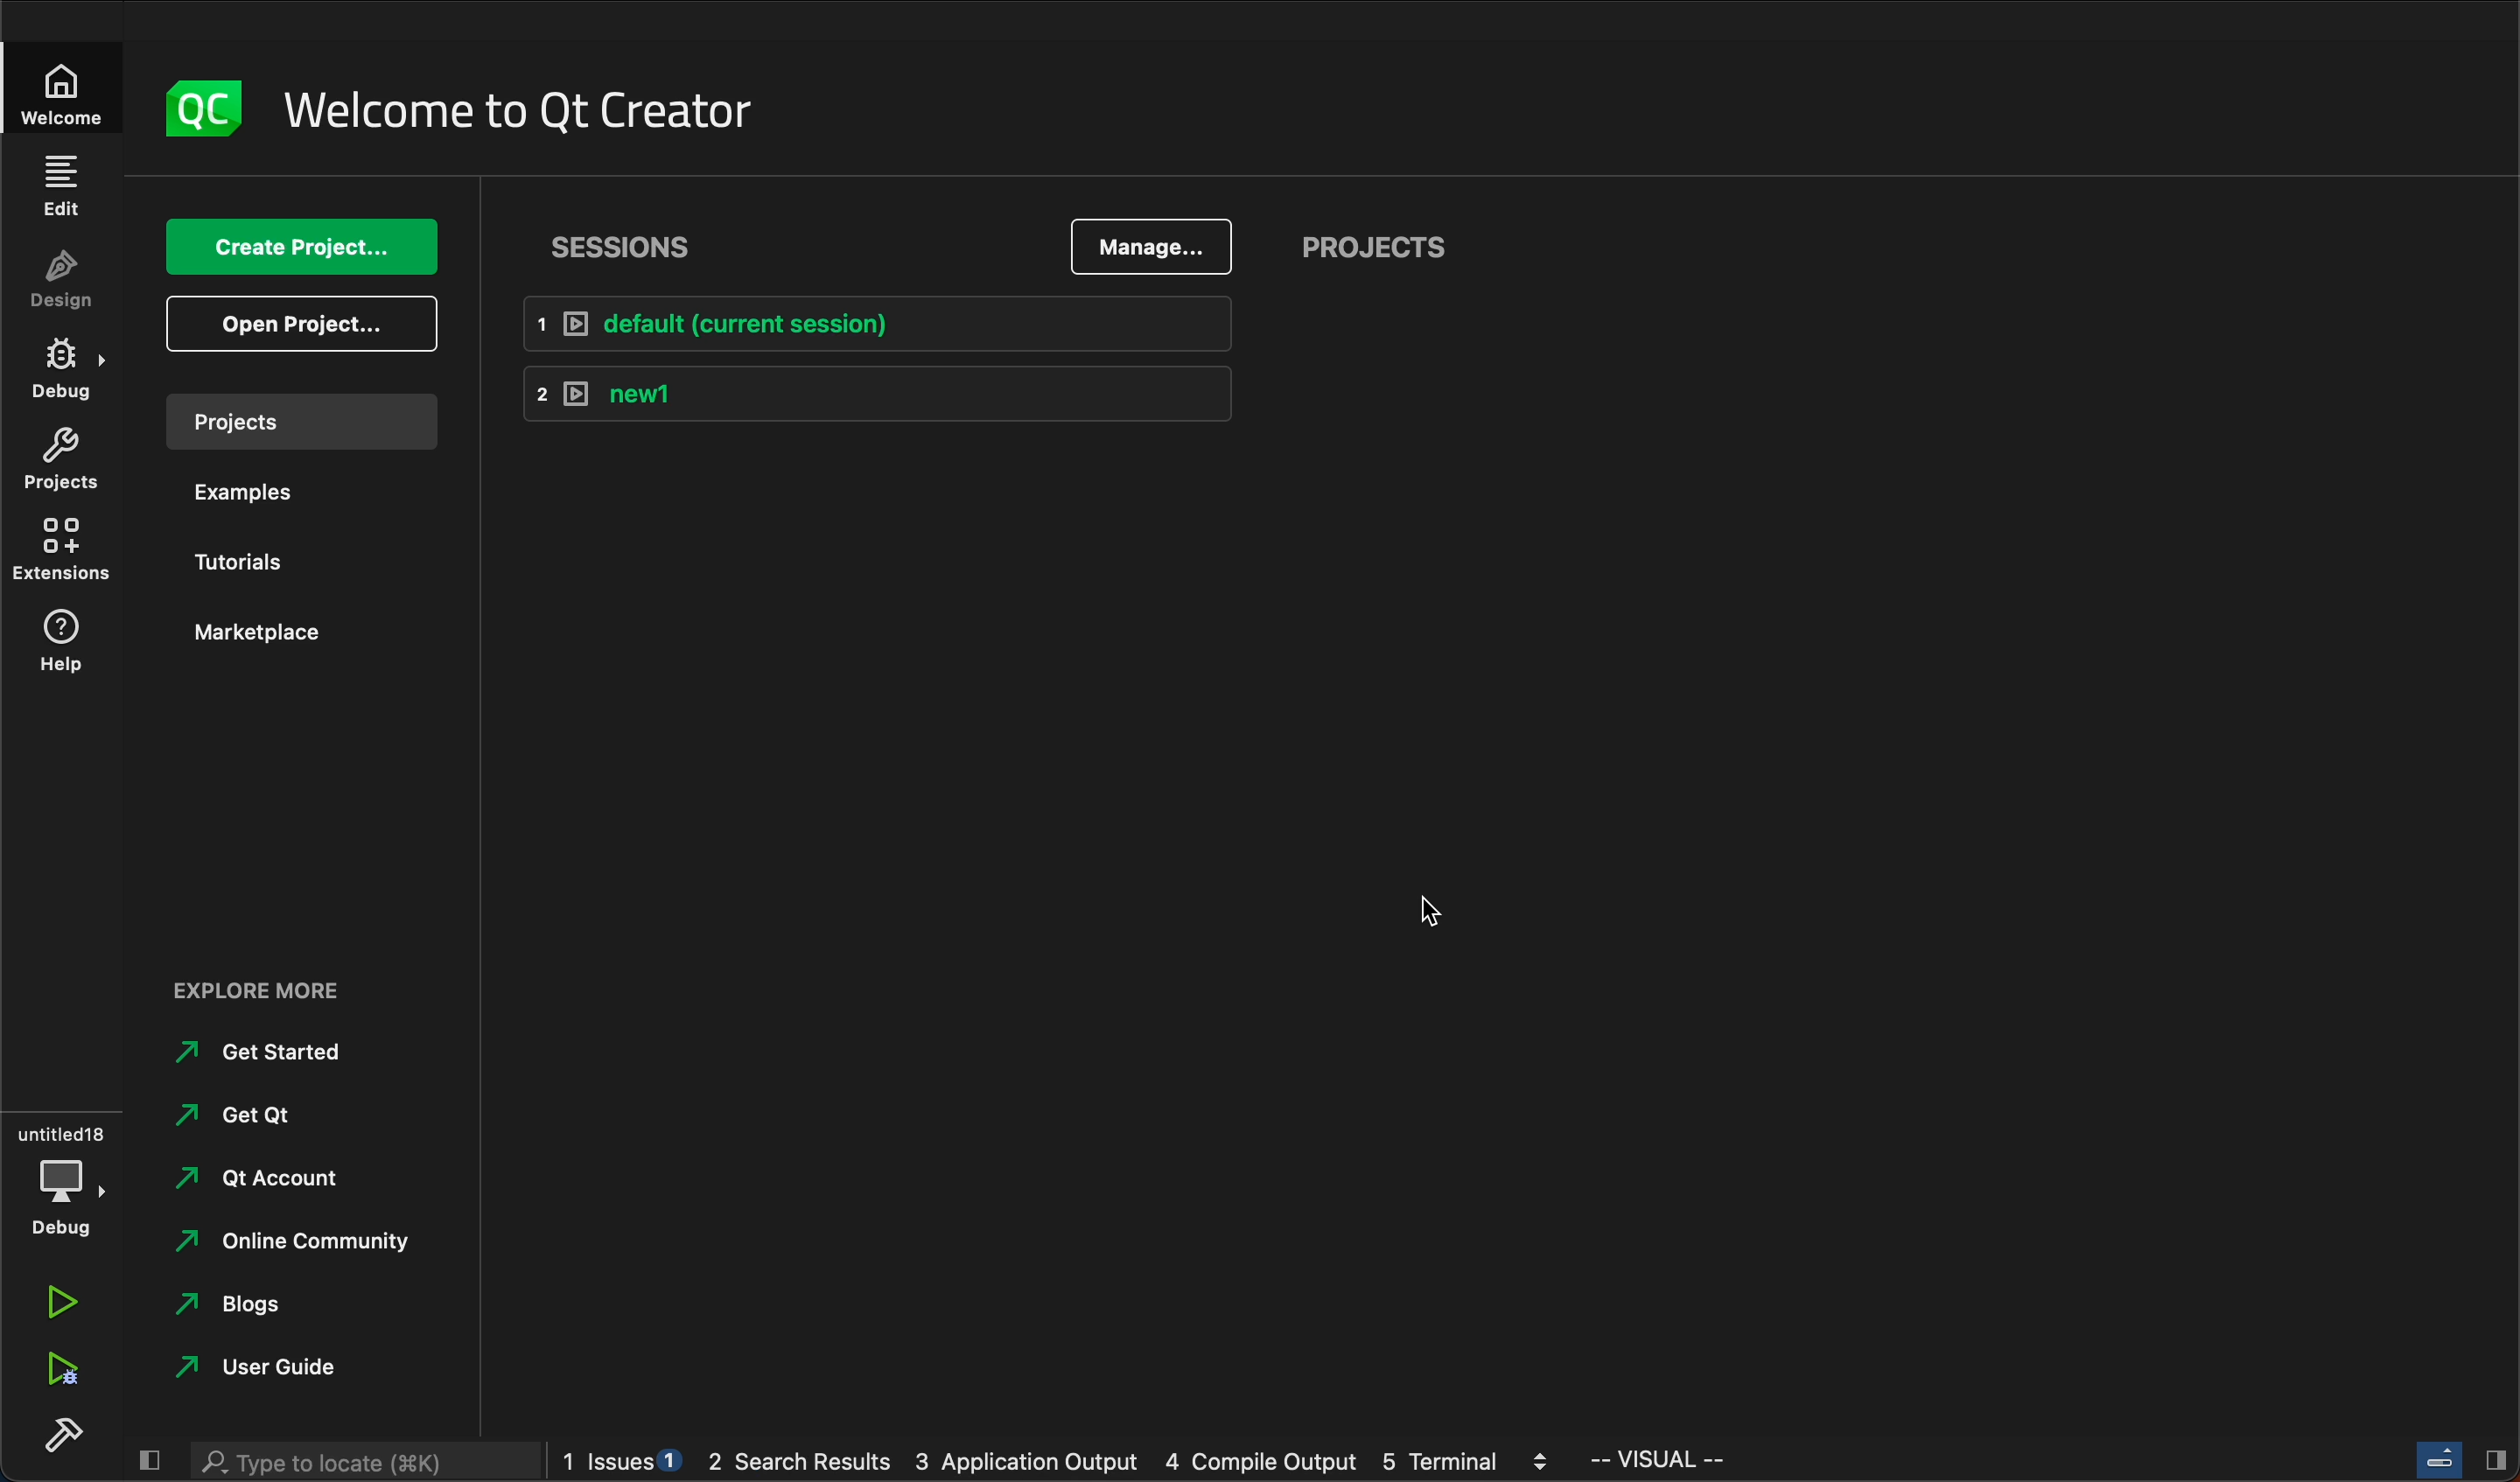 This screenshot has width=2520, height=1482. I want to click on search bar, so click(350, 1460).